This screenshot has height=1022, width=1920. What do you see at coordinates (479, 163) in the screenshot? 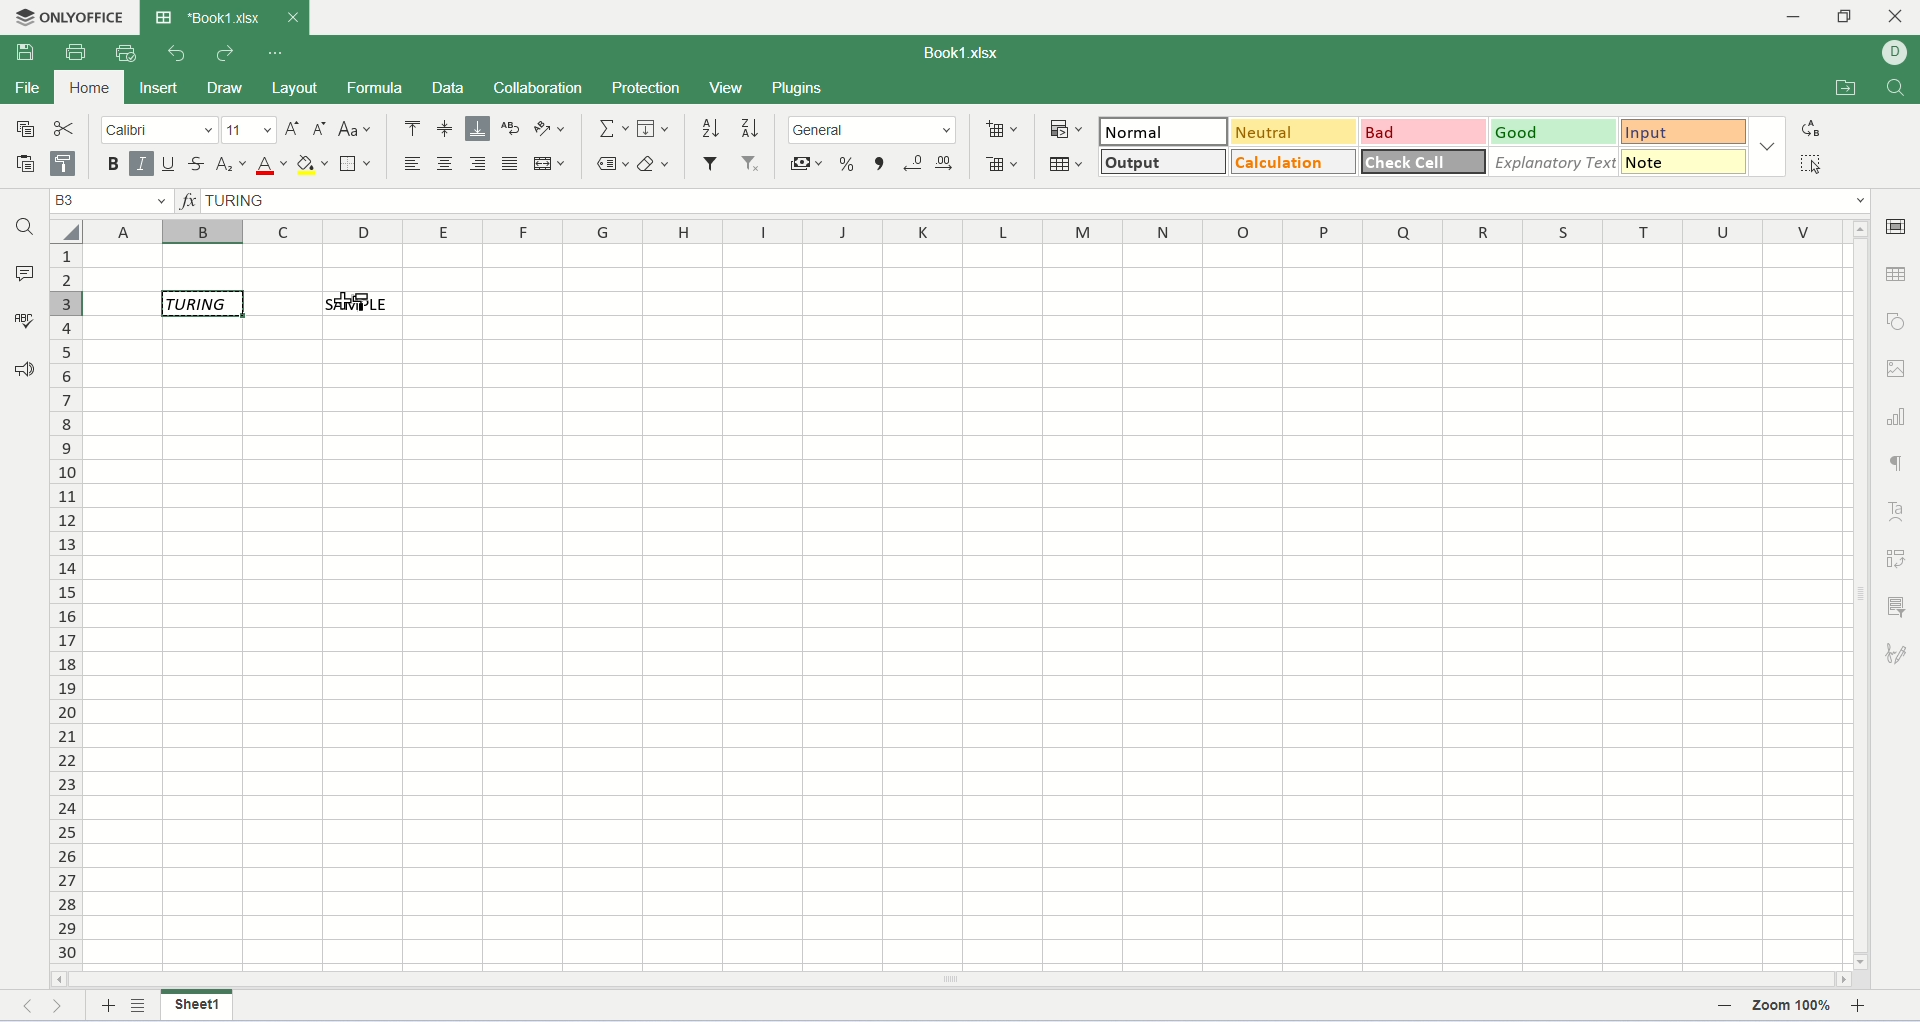
I see `align right` at bounding box center [479, 163].